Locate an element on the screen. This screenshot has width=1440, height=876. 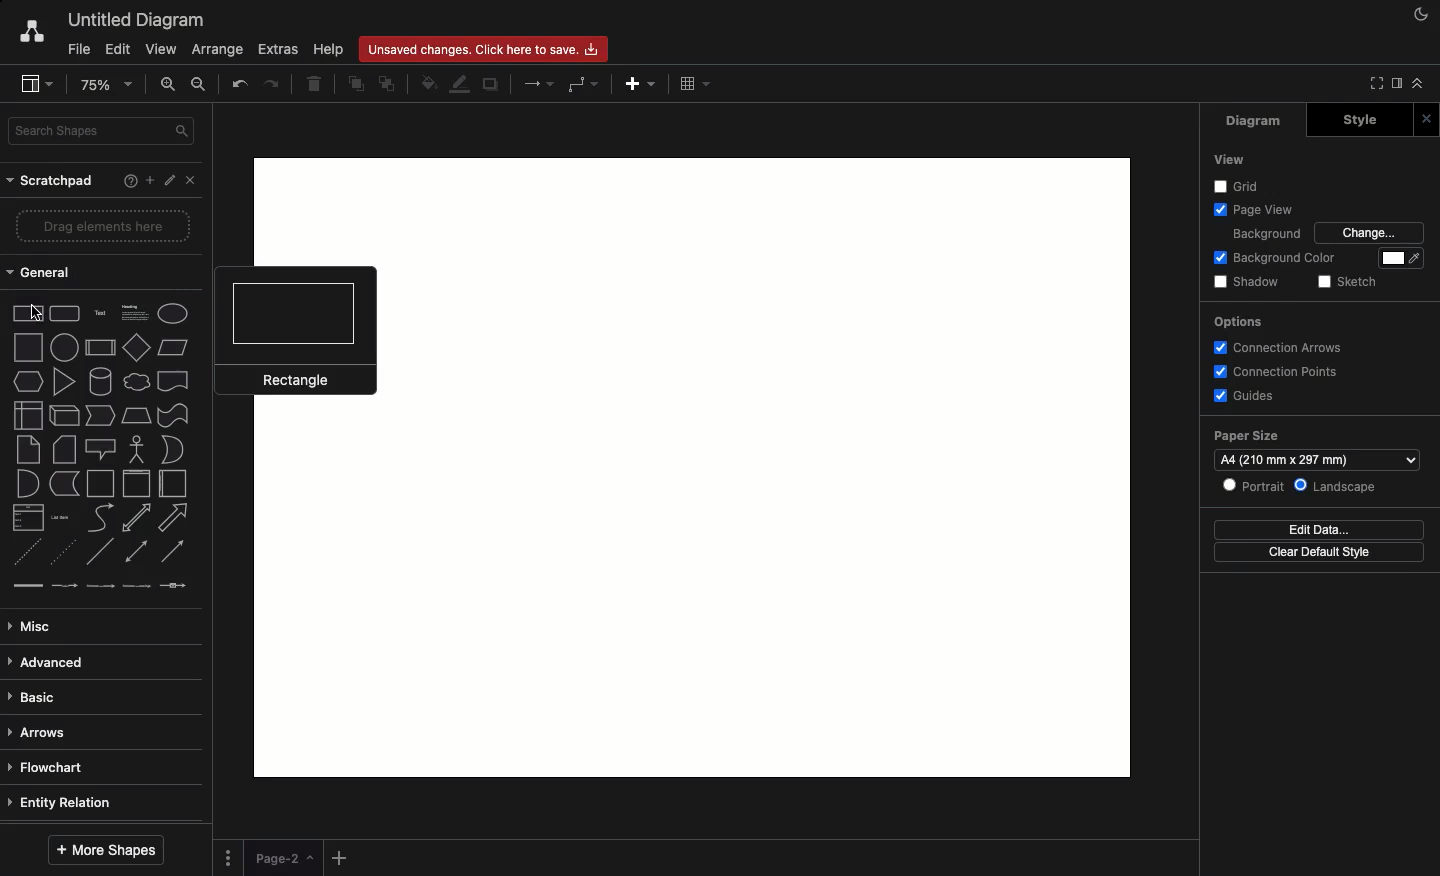
data storage is located at coordinates (65, 484).